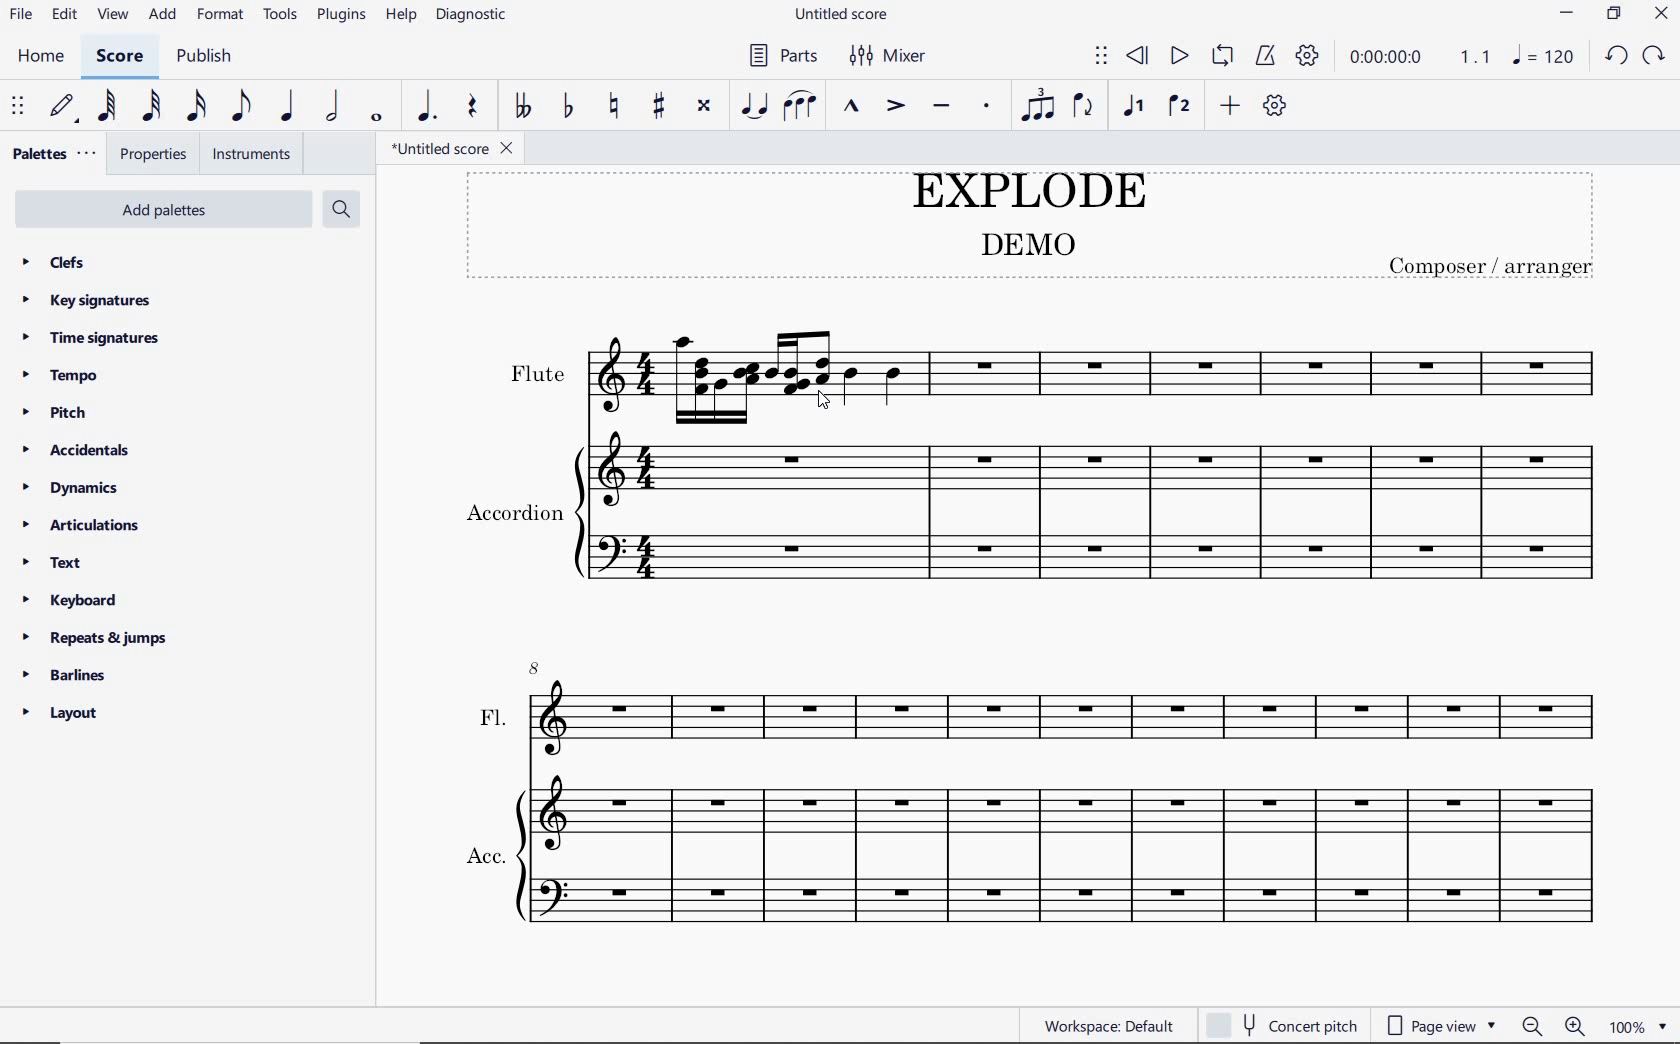  I want to click on 32nd note, so click(152, 108).